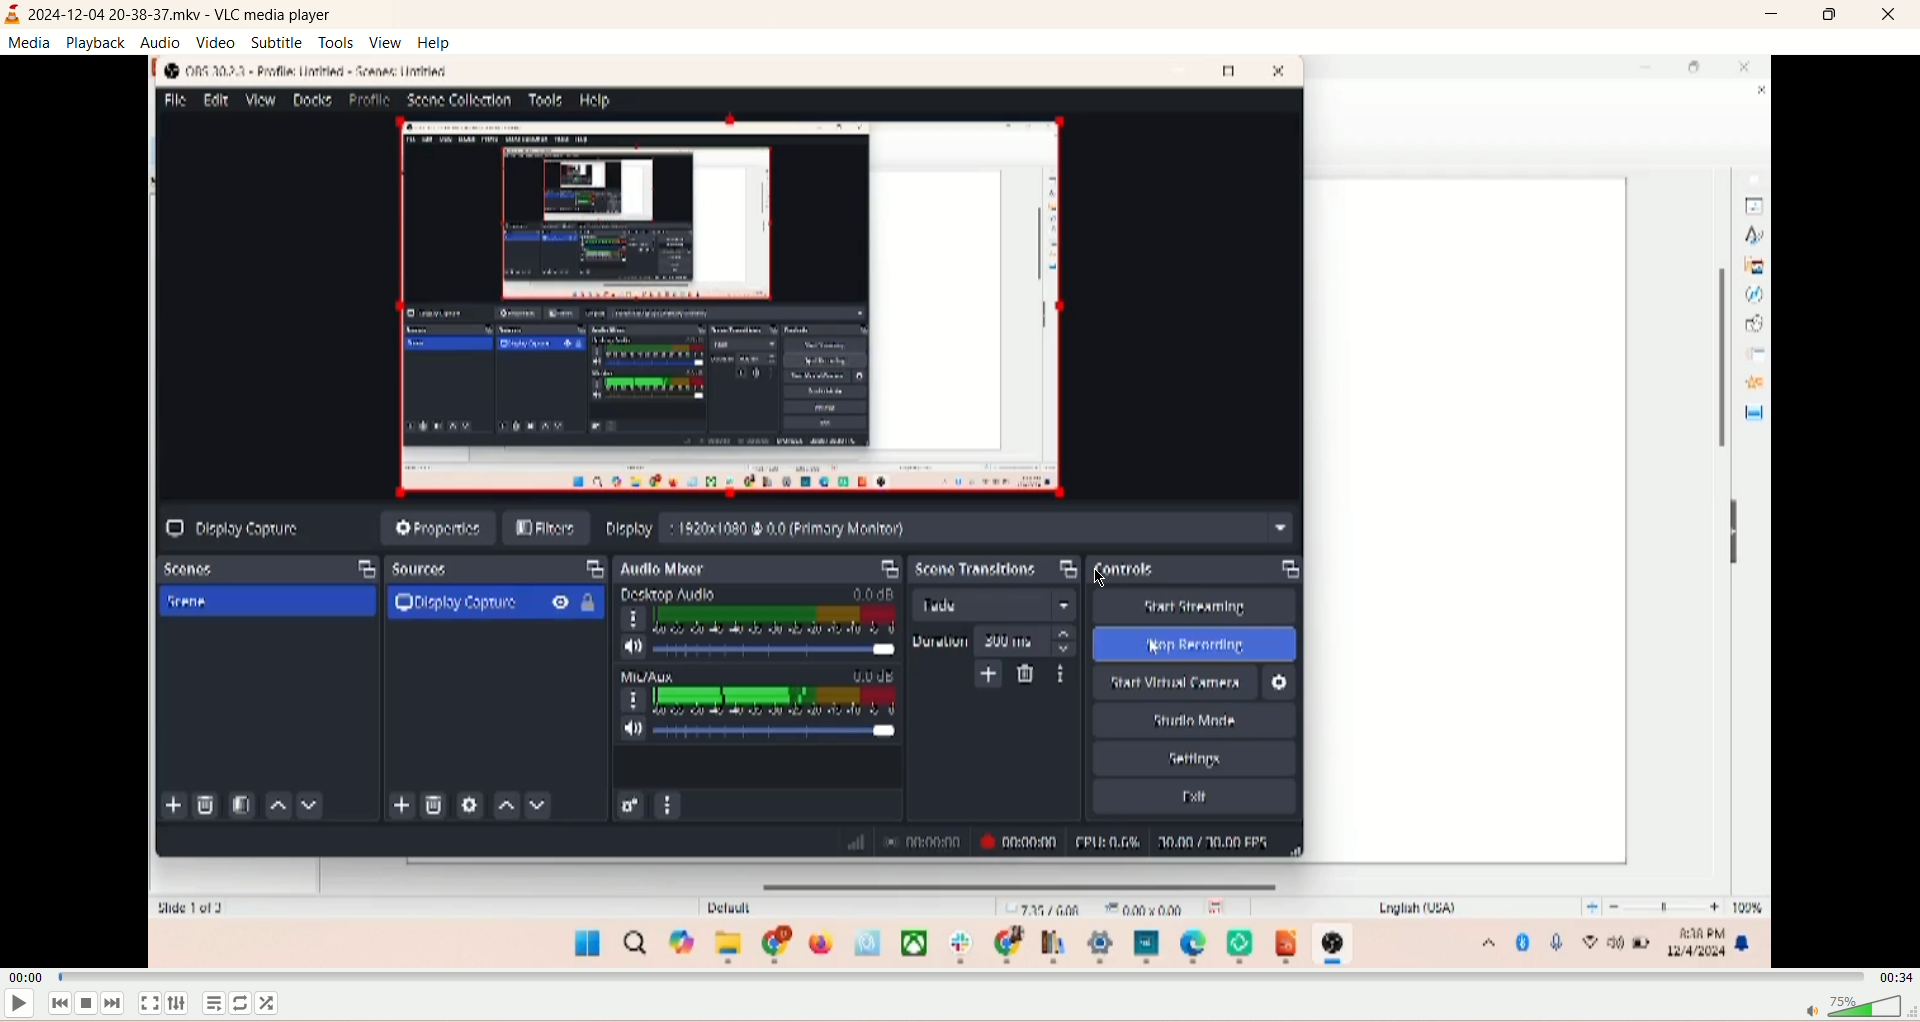 The height and width of the screenshot is (1022, 1920). Describe the element at coordinates (116, 1003) in the screenshot. I see `next` at that location.